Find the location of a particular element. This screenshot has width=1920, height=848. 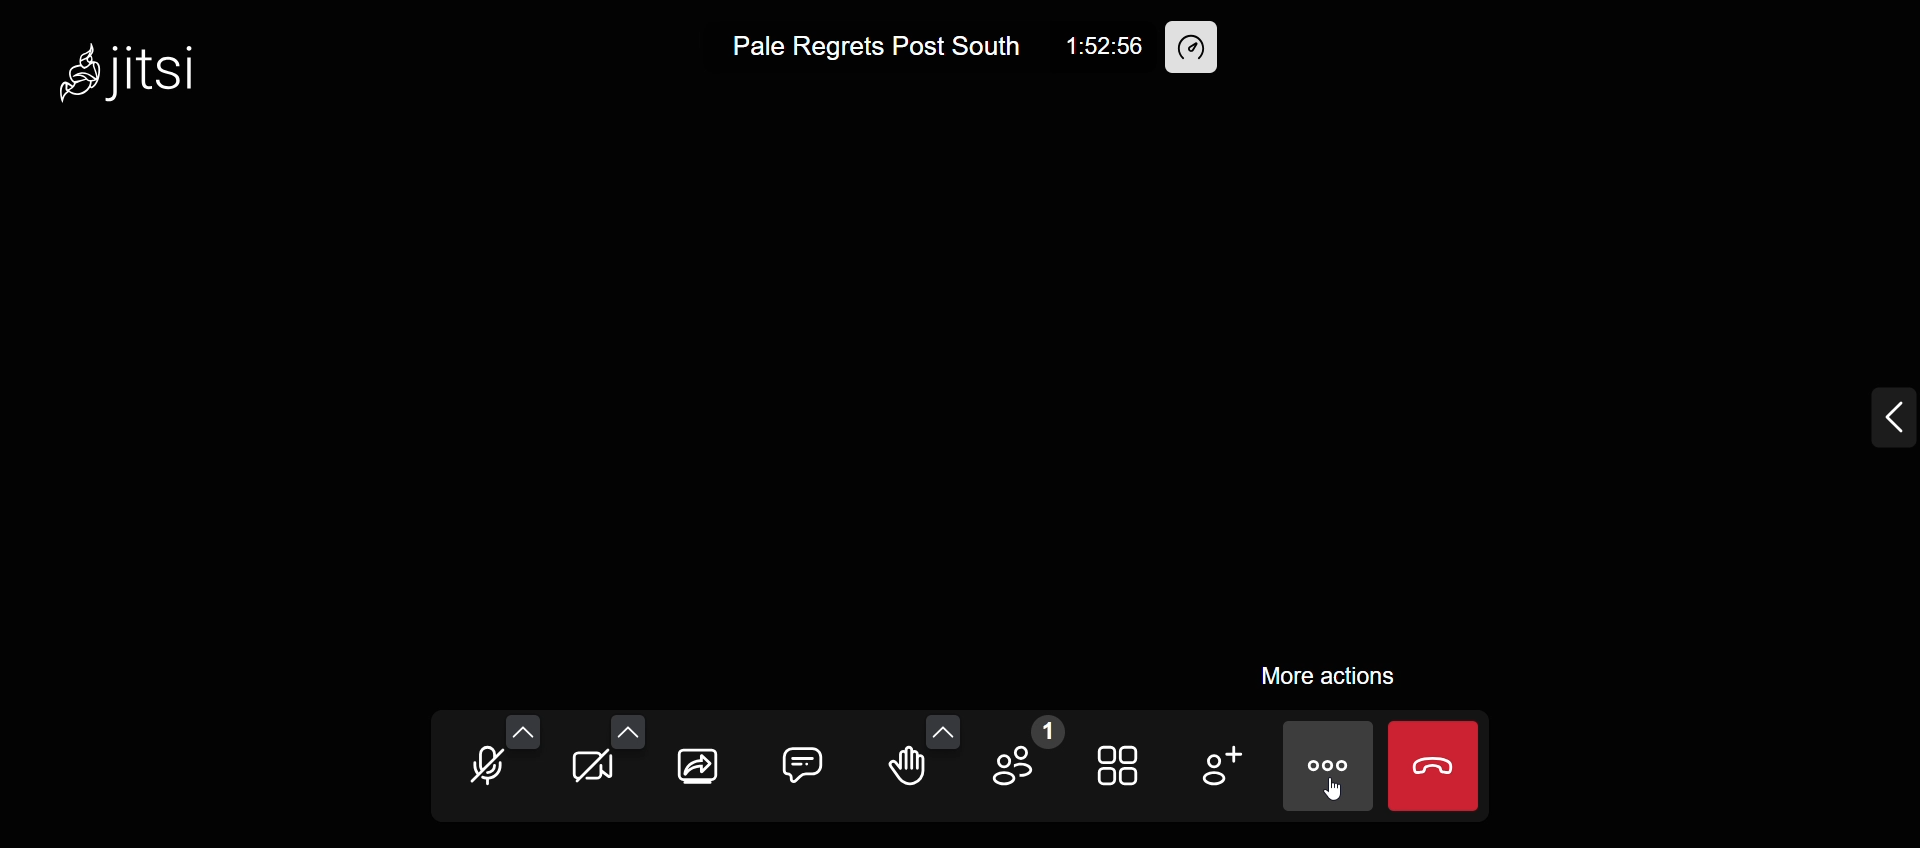

raise hand is located at coordinates (913, 775).